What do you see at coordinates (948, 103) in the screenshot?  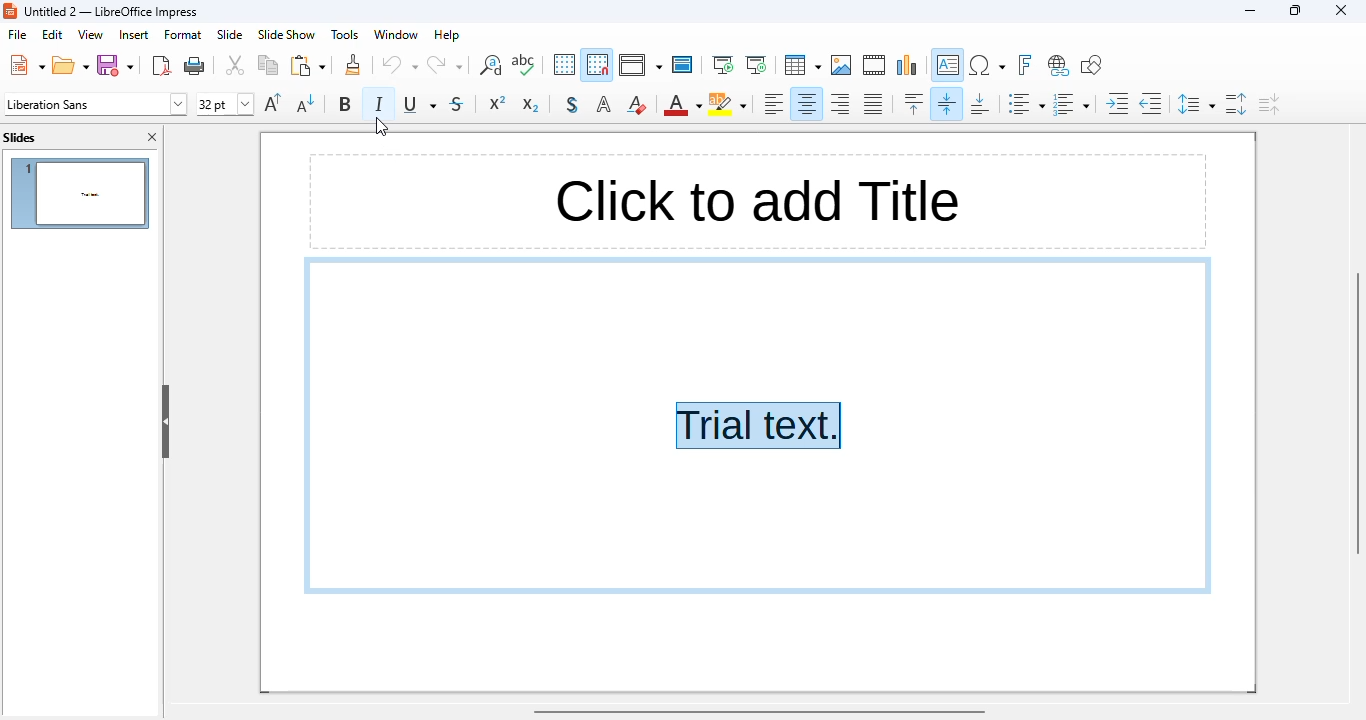 I see `center vertically` at bounding box center [948, 103].